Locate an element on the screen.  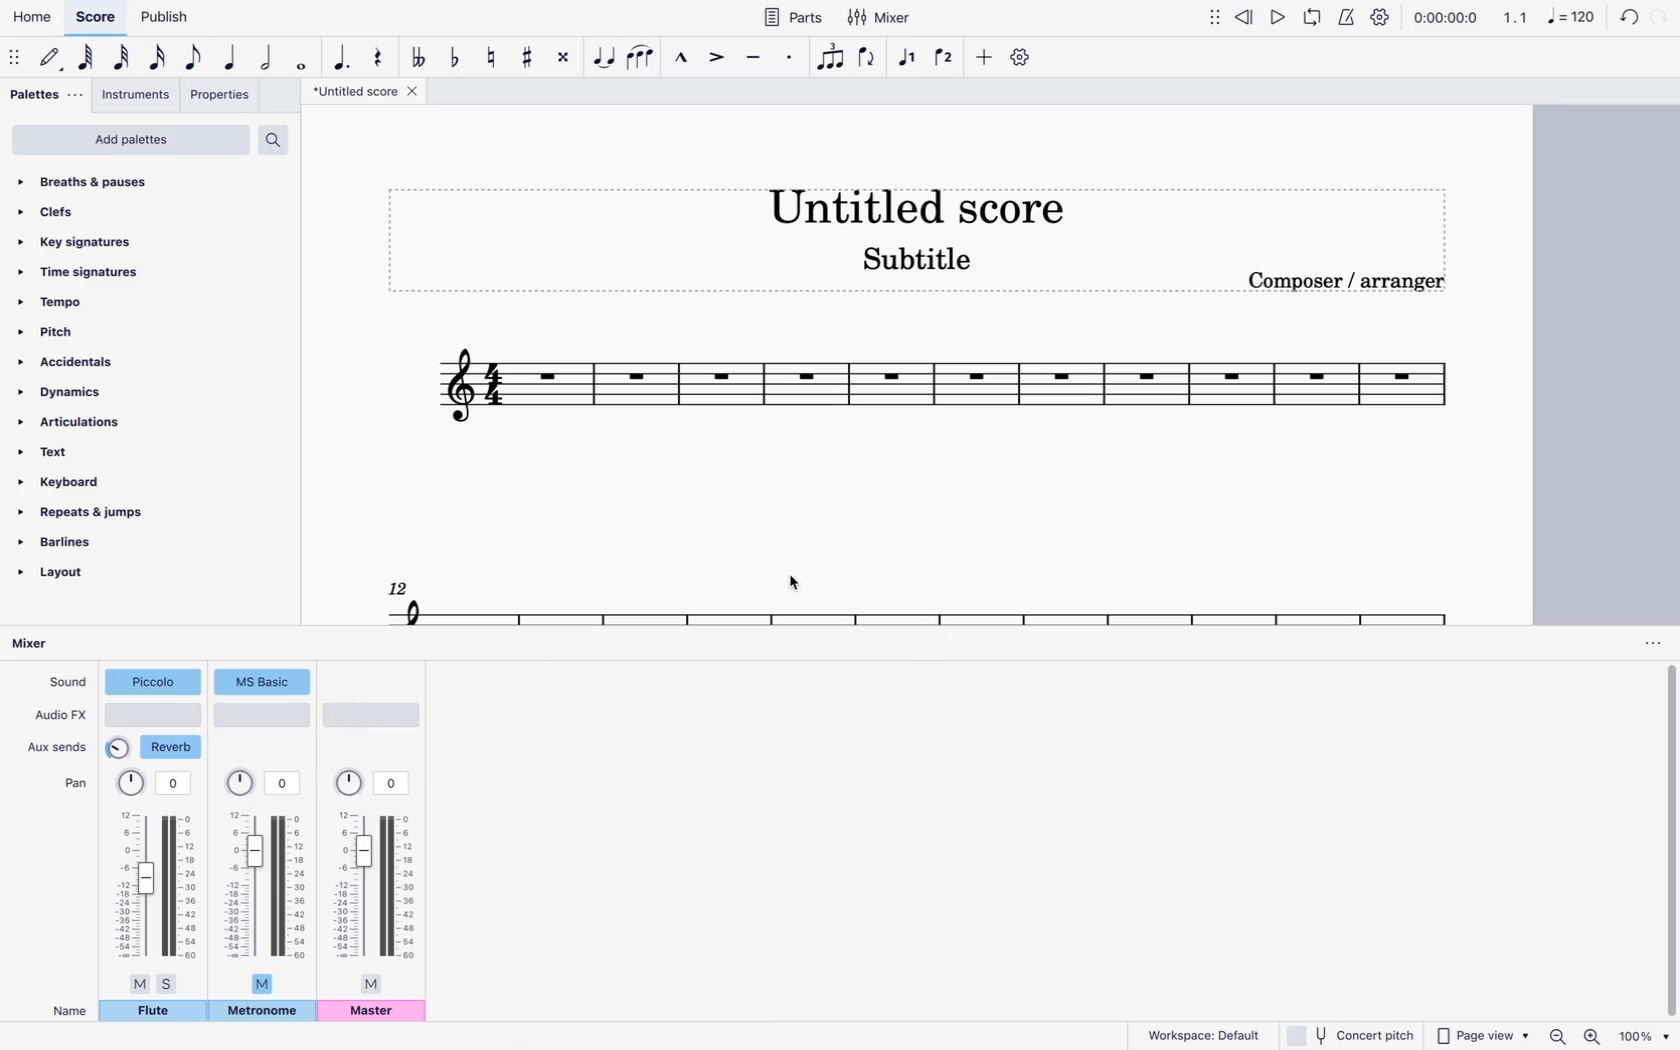
more is located at coordinates (981, 56).